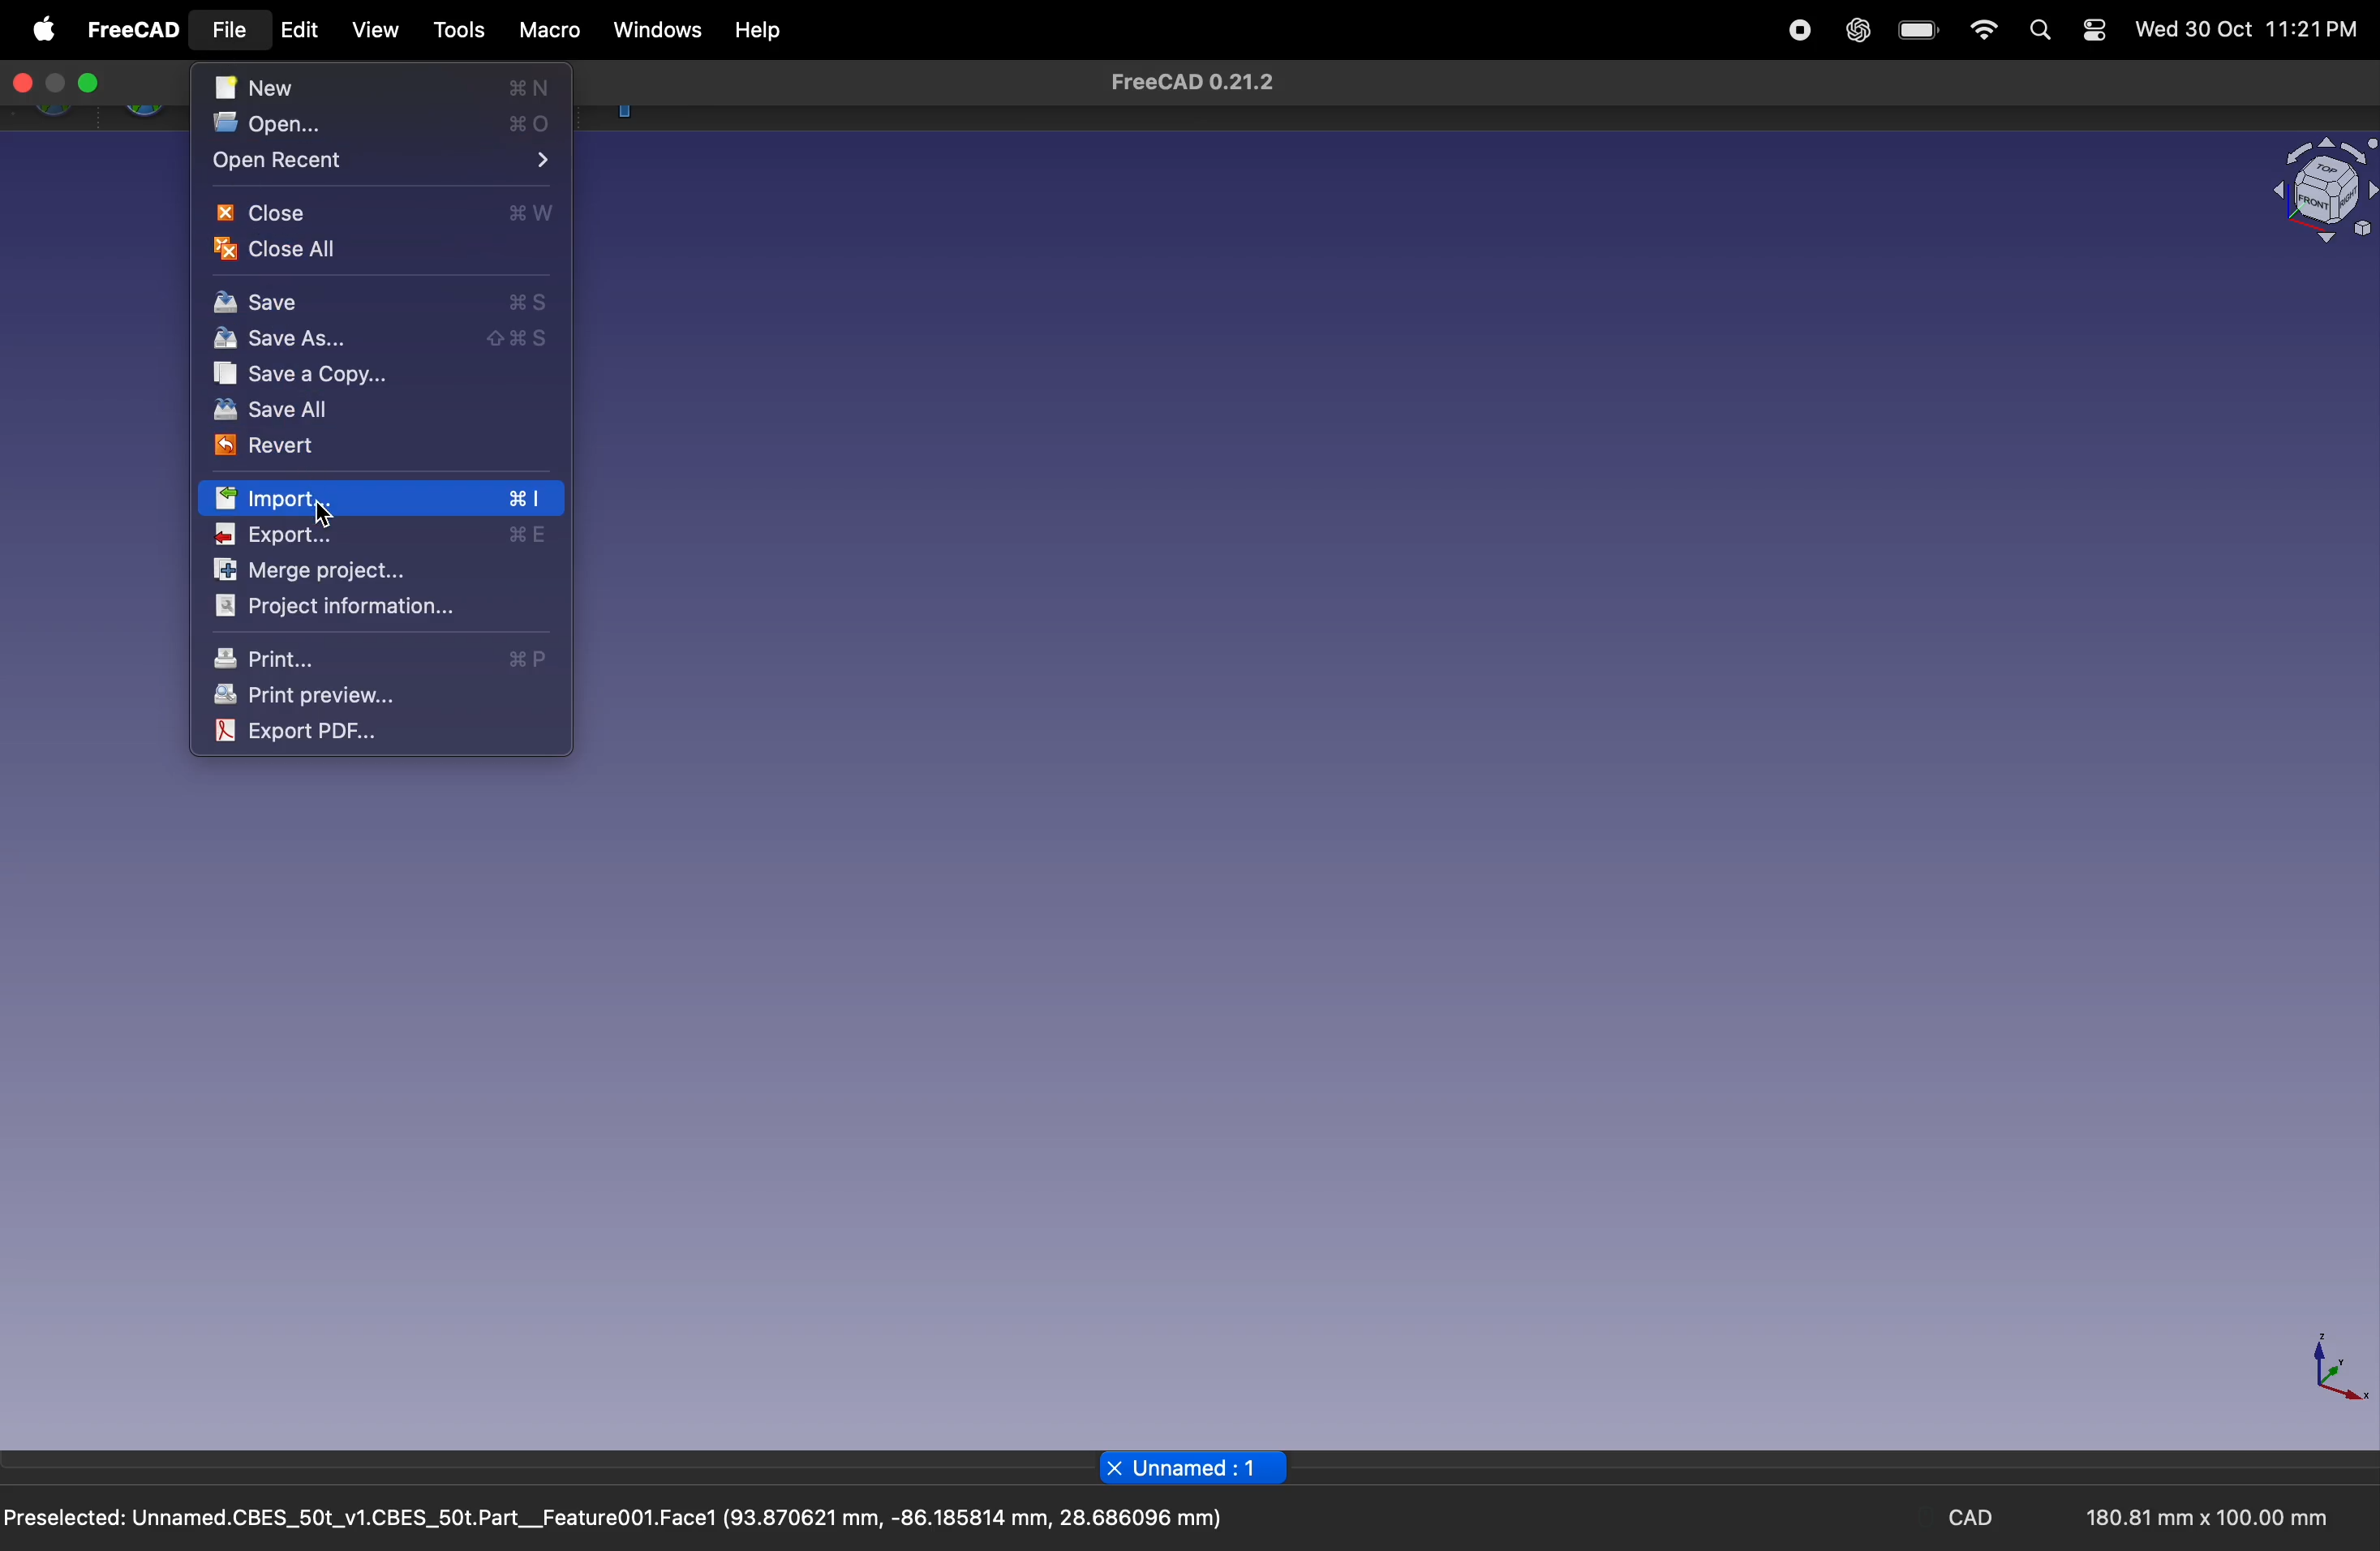  What do you see at coordinates (390, 126) in the screenshot?
I see `open` at bounding box center [390, 126].